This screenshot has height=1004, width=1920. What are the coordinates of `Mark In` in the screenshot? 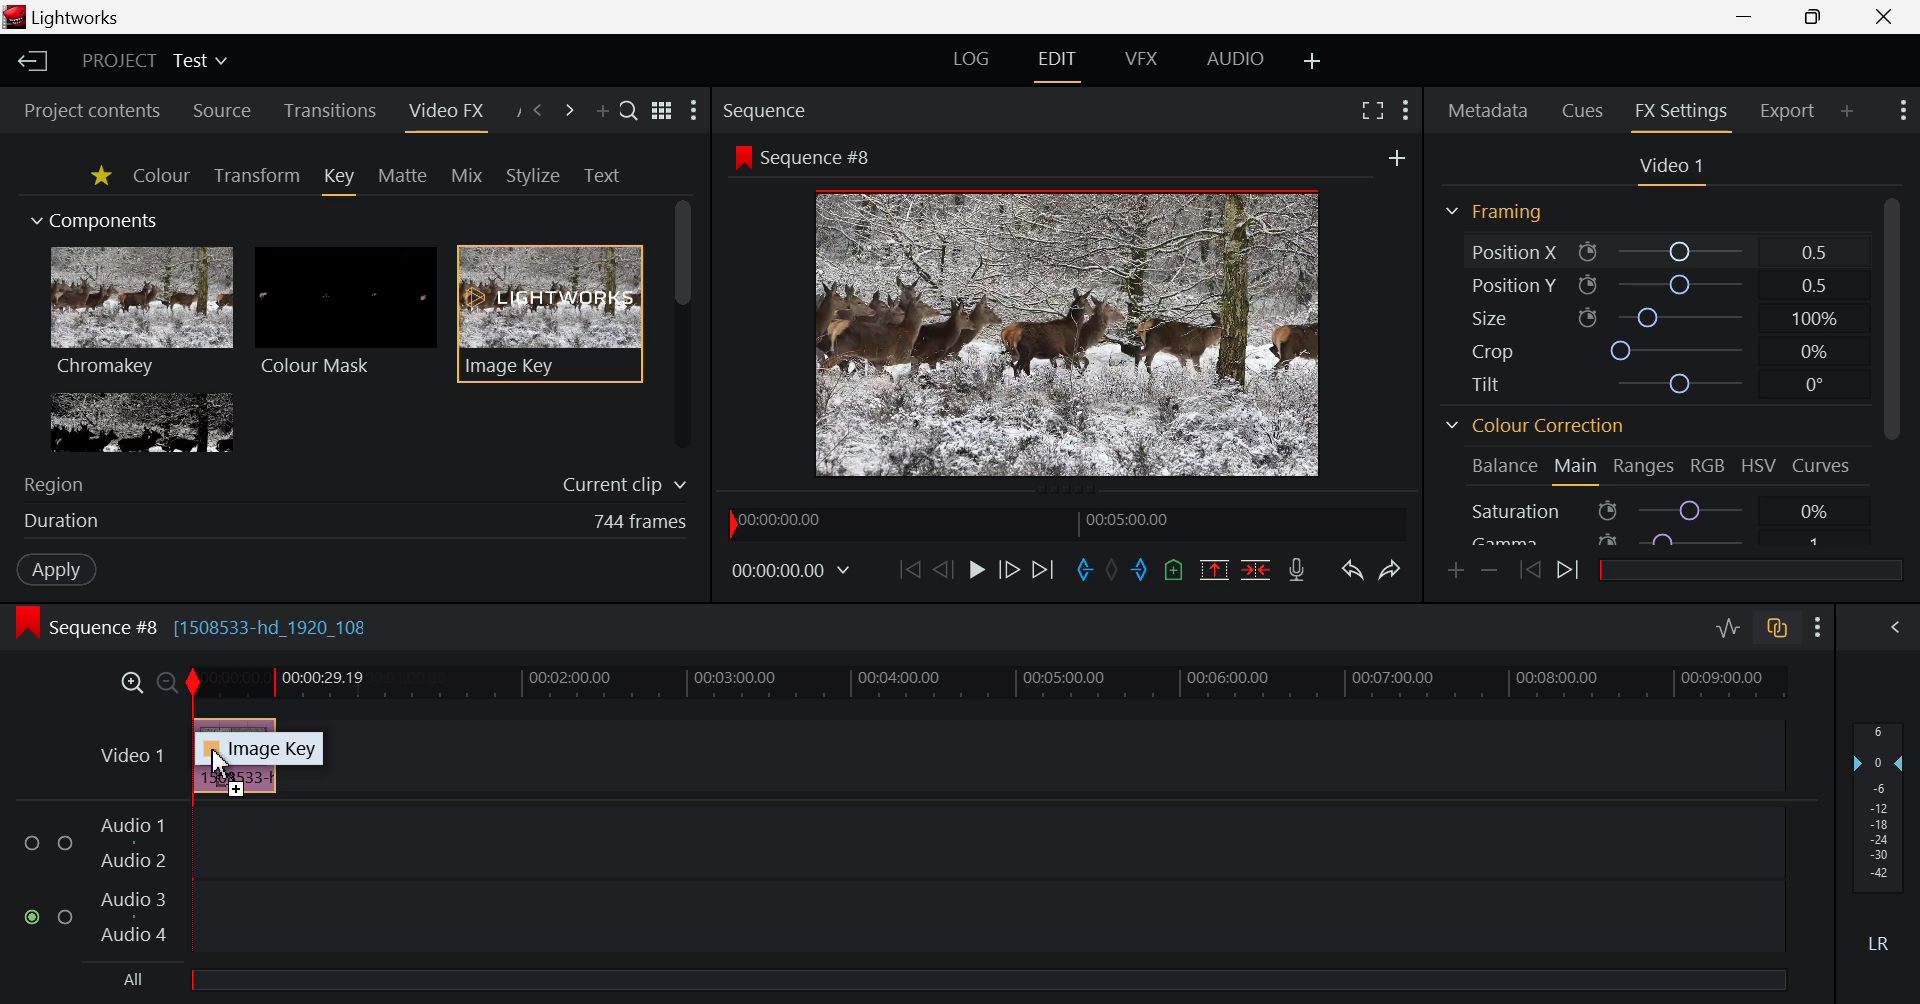 It's located at (1086, 572).